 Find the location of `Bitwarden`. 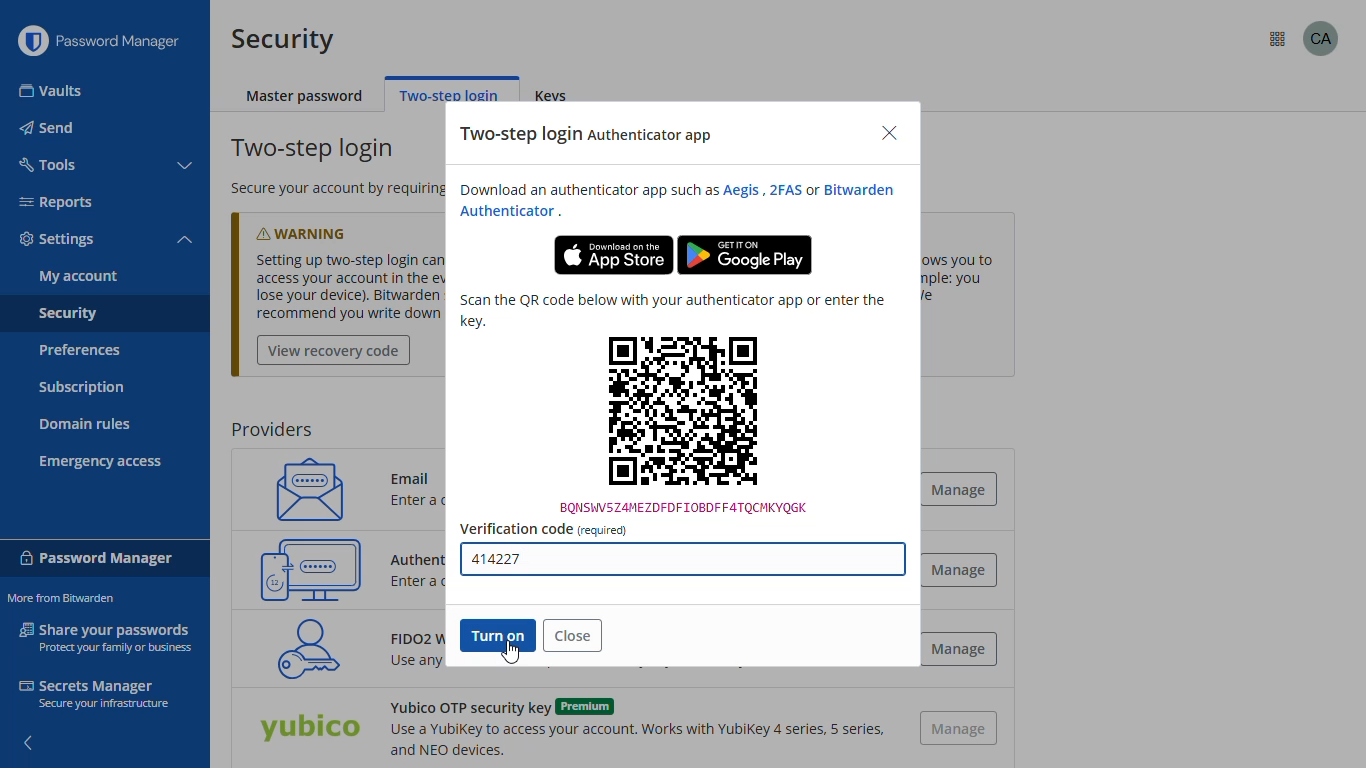

Bitwarden is located at coordinates (863, 189).